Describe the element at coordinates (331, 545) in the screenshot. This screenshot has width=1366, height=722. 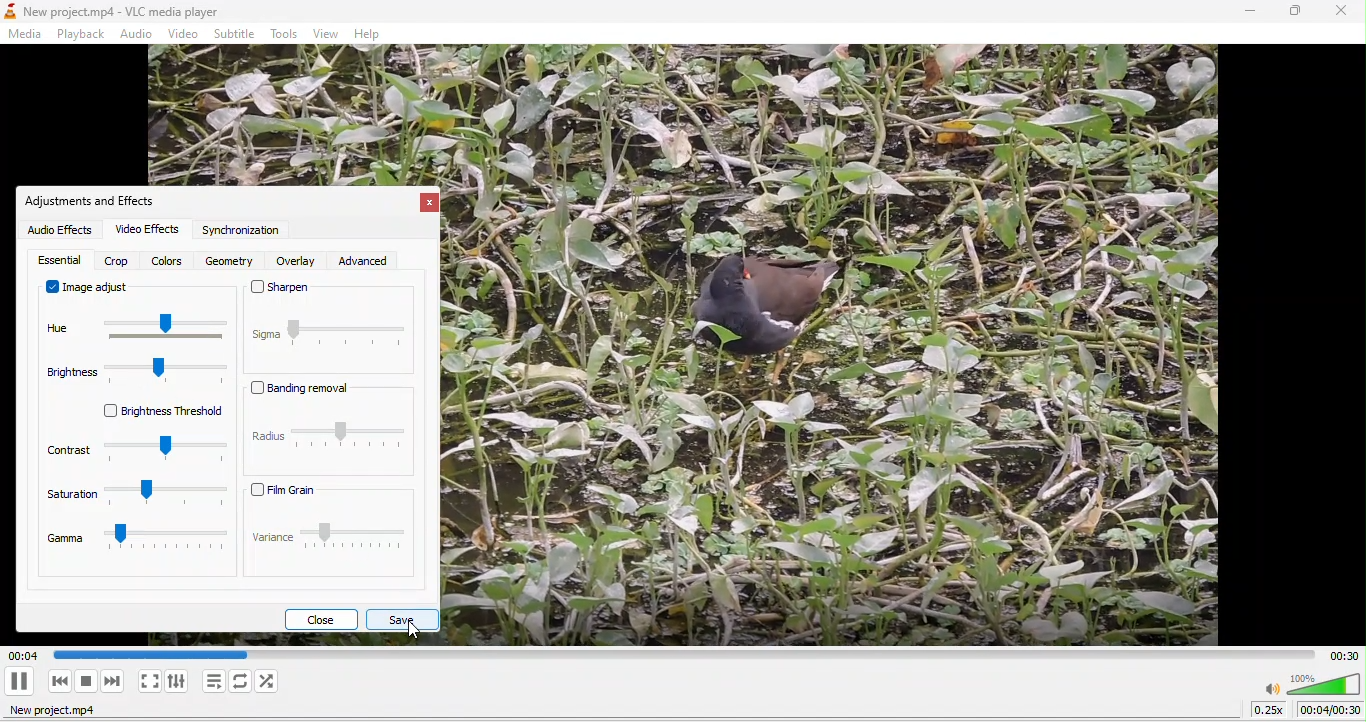
I see `variance` at that location.